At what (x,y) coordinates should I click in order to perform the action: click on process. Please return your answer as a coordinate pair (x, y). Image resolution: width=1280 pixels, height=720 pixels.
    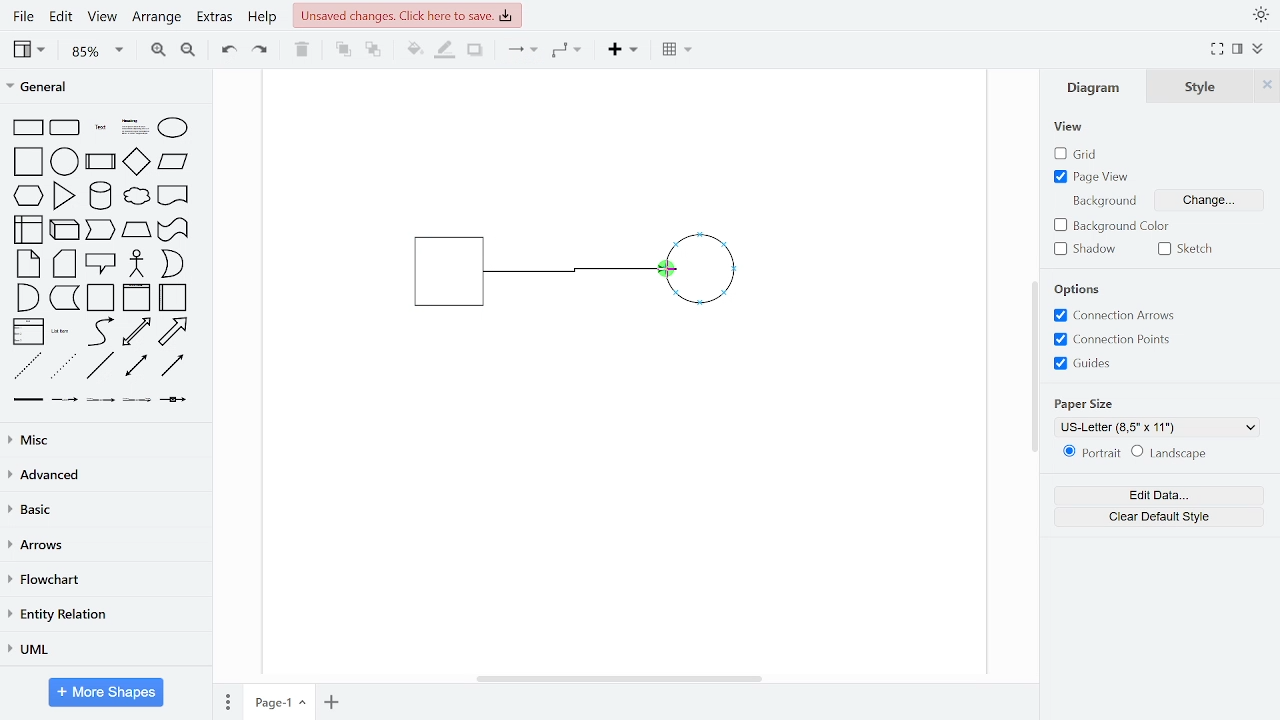
    Looking at the image, I should click on (101, 163).